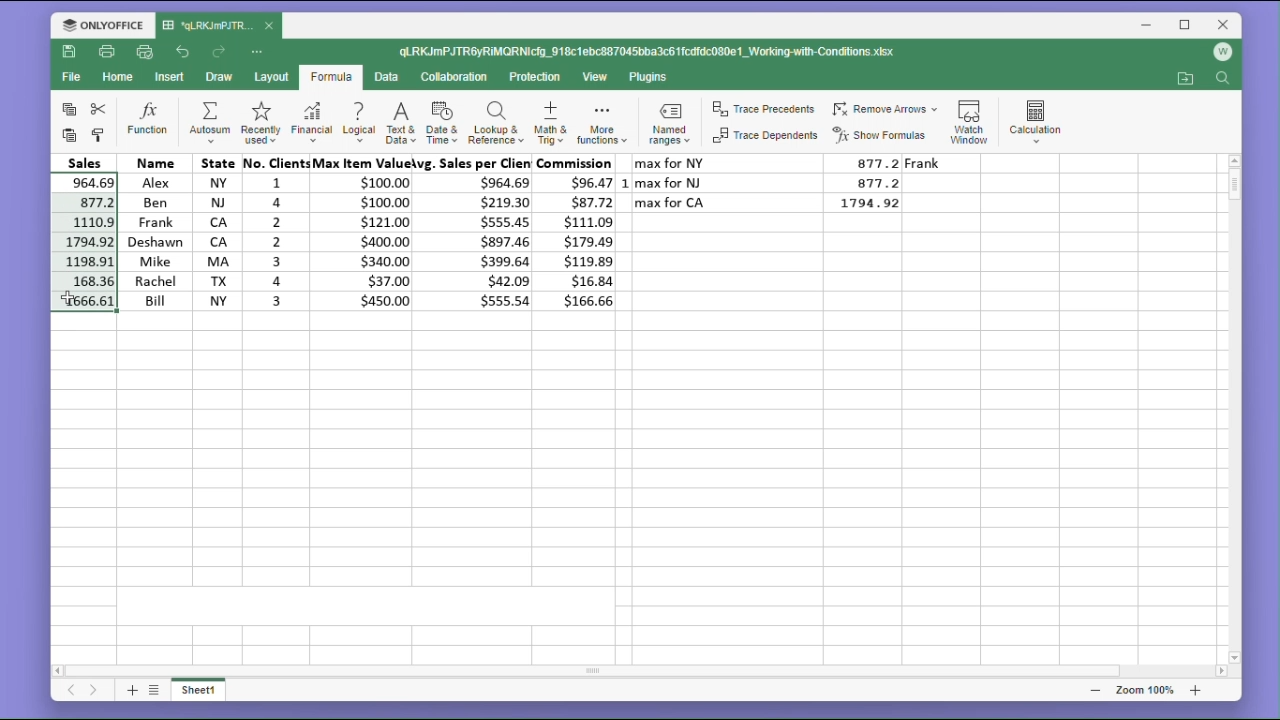  Describe the element at coordinates (1234, 160) in the screenshot. I see `scroll up` at that location.